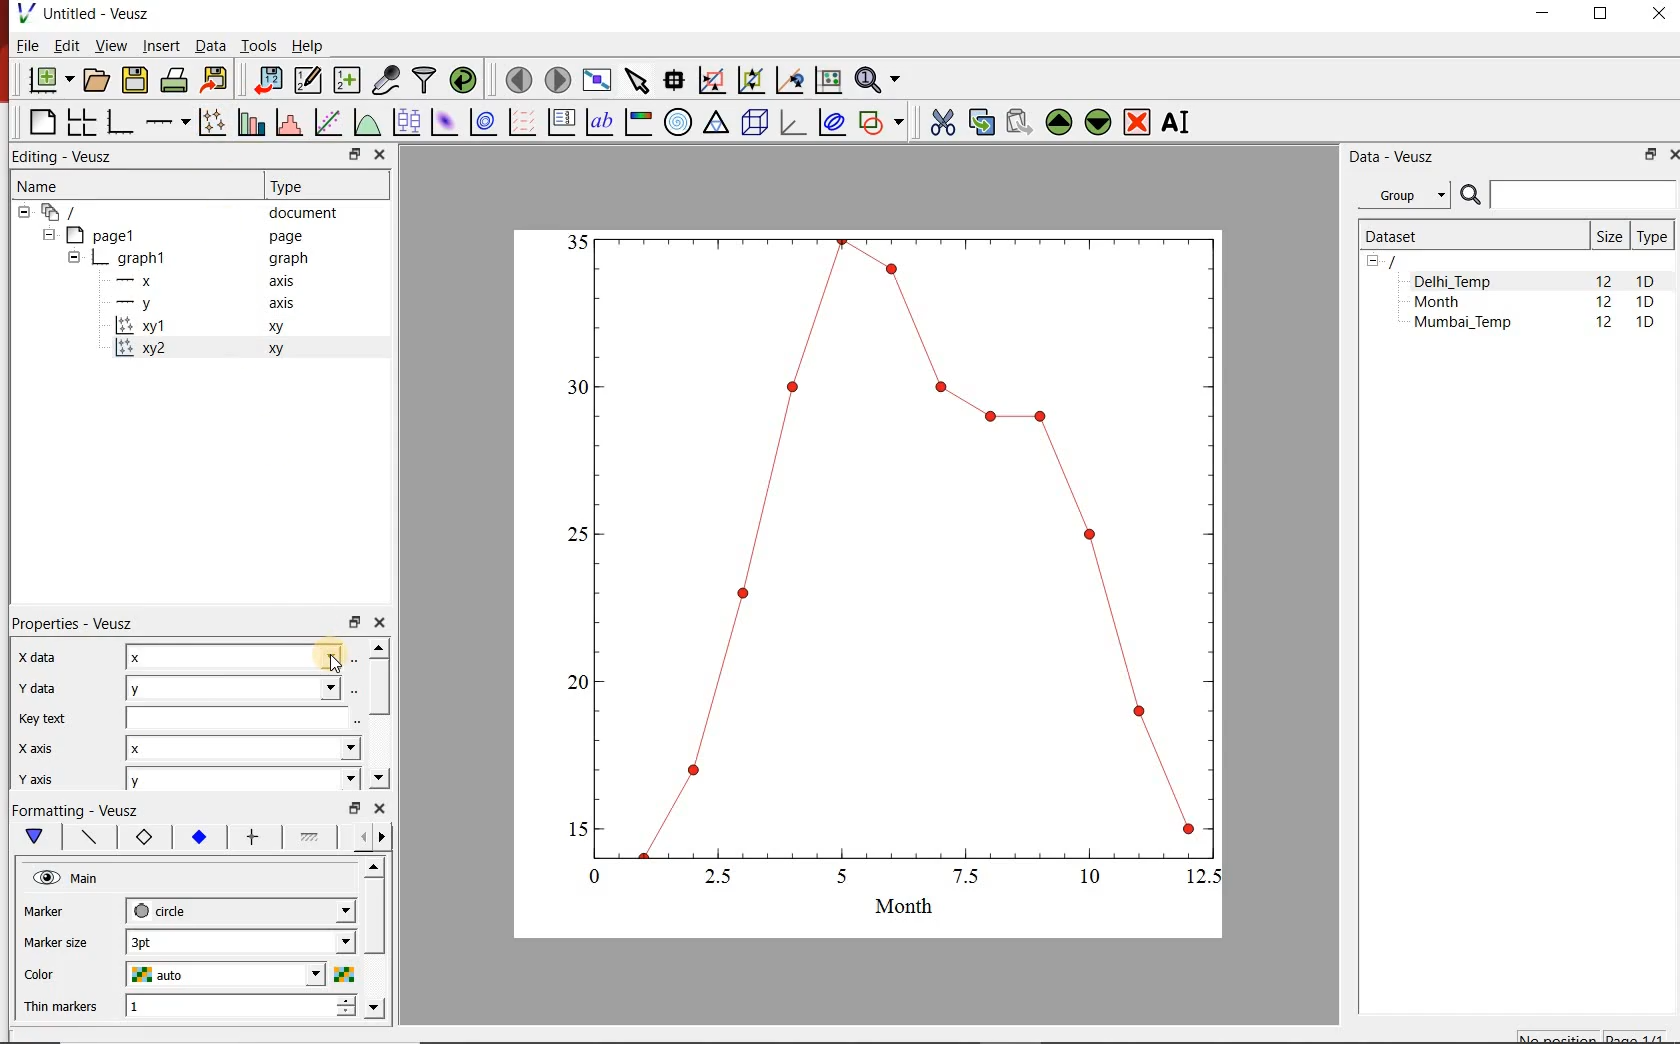 The height and width of the screenshot is (1044, 1680). What do you see at coordinates (1645, 324) in the screenshot?
I see `1D` at bounding box center [1645, 324].